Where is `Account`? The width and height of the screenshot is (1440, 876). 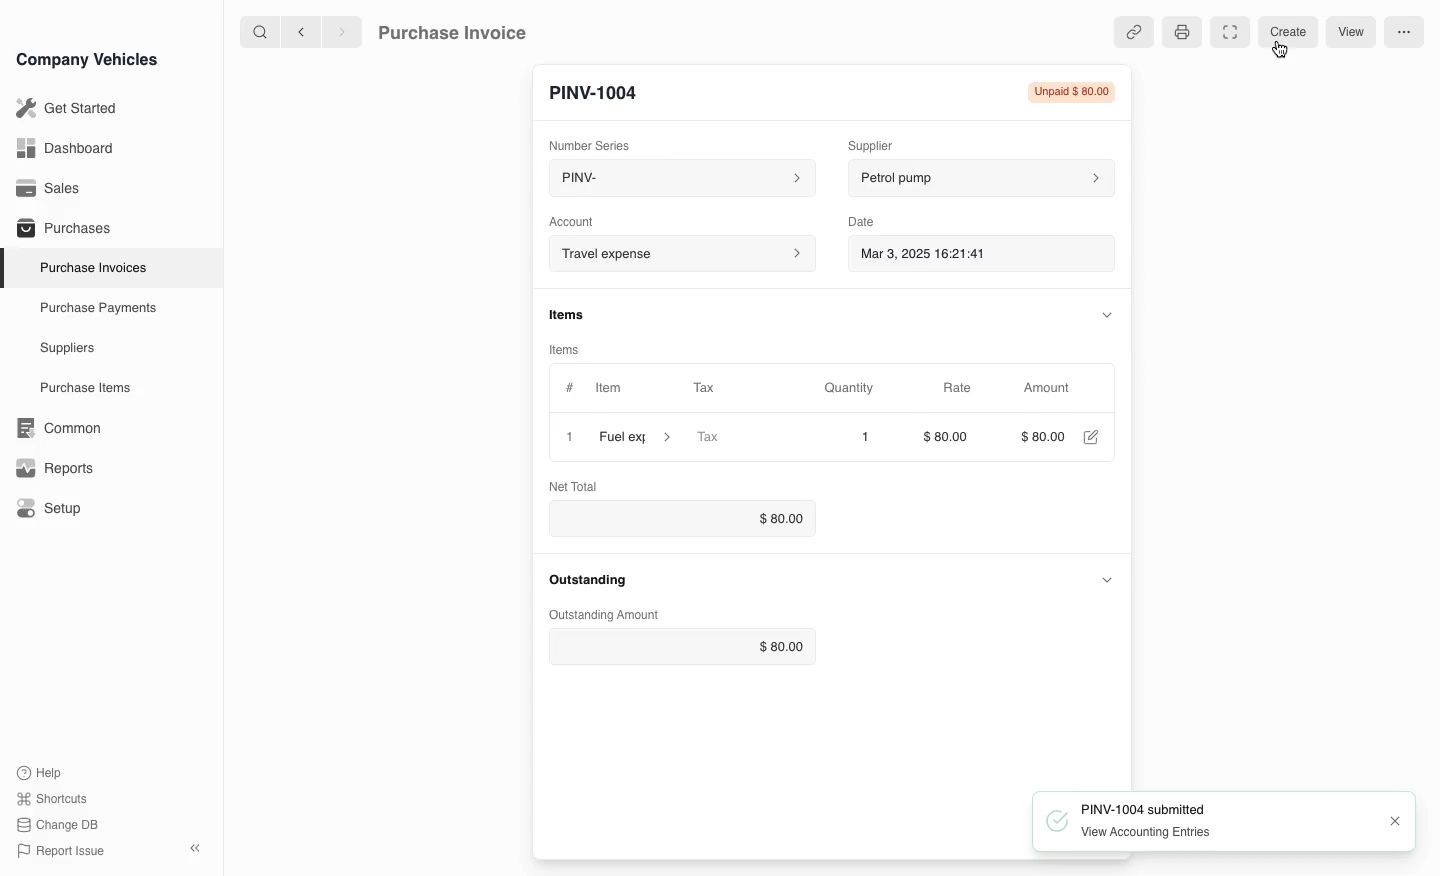
Account is located at coordinates (572, 220).